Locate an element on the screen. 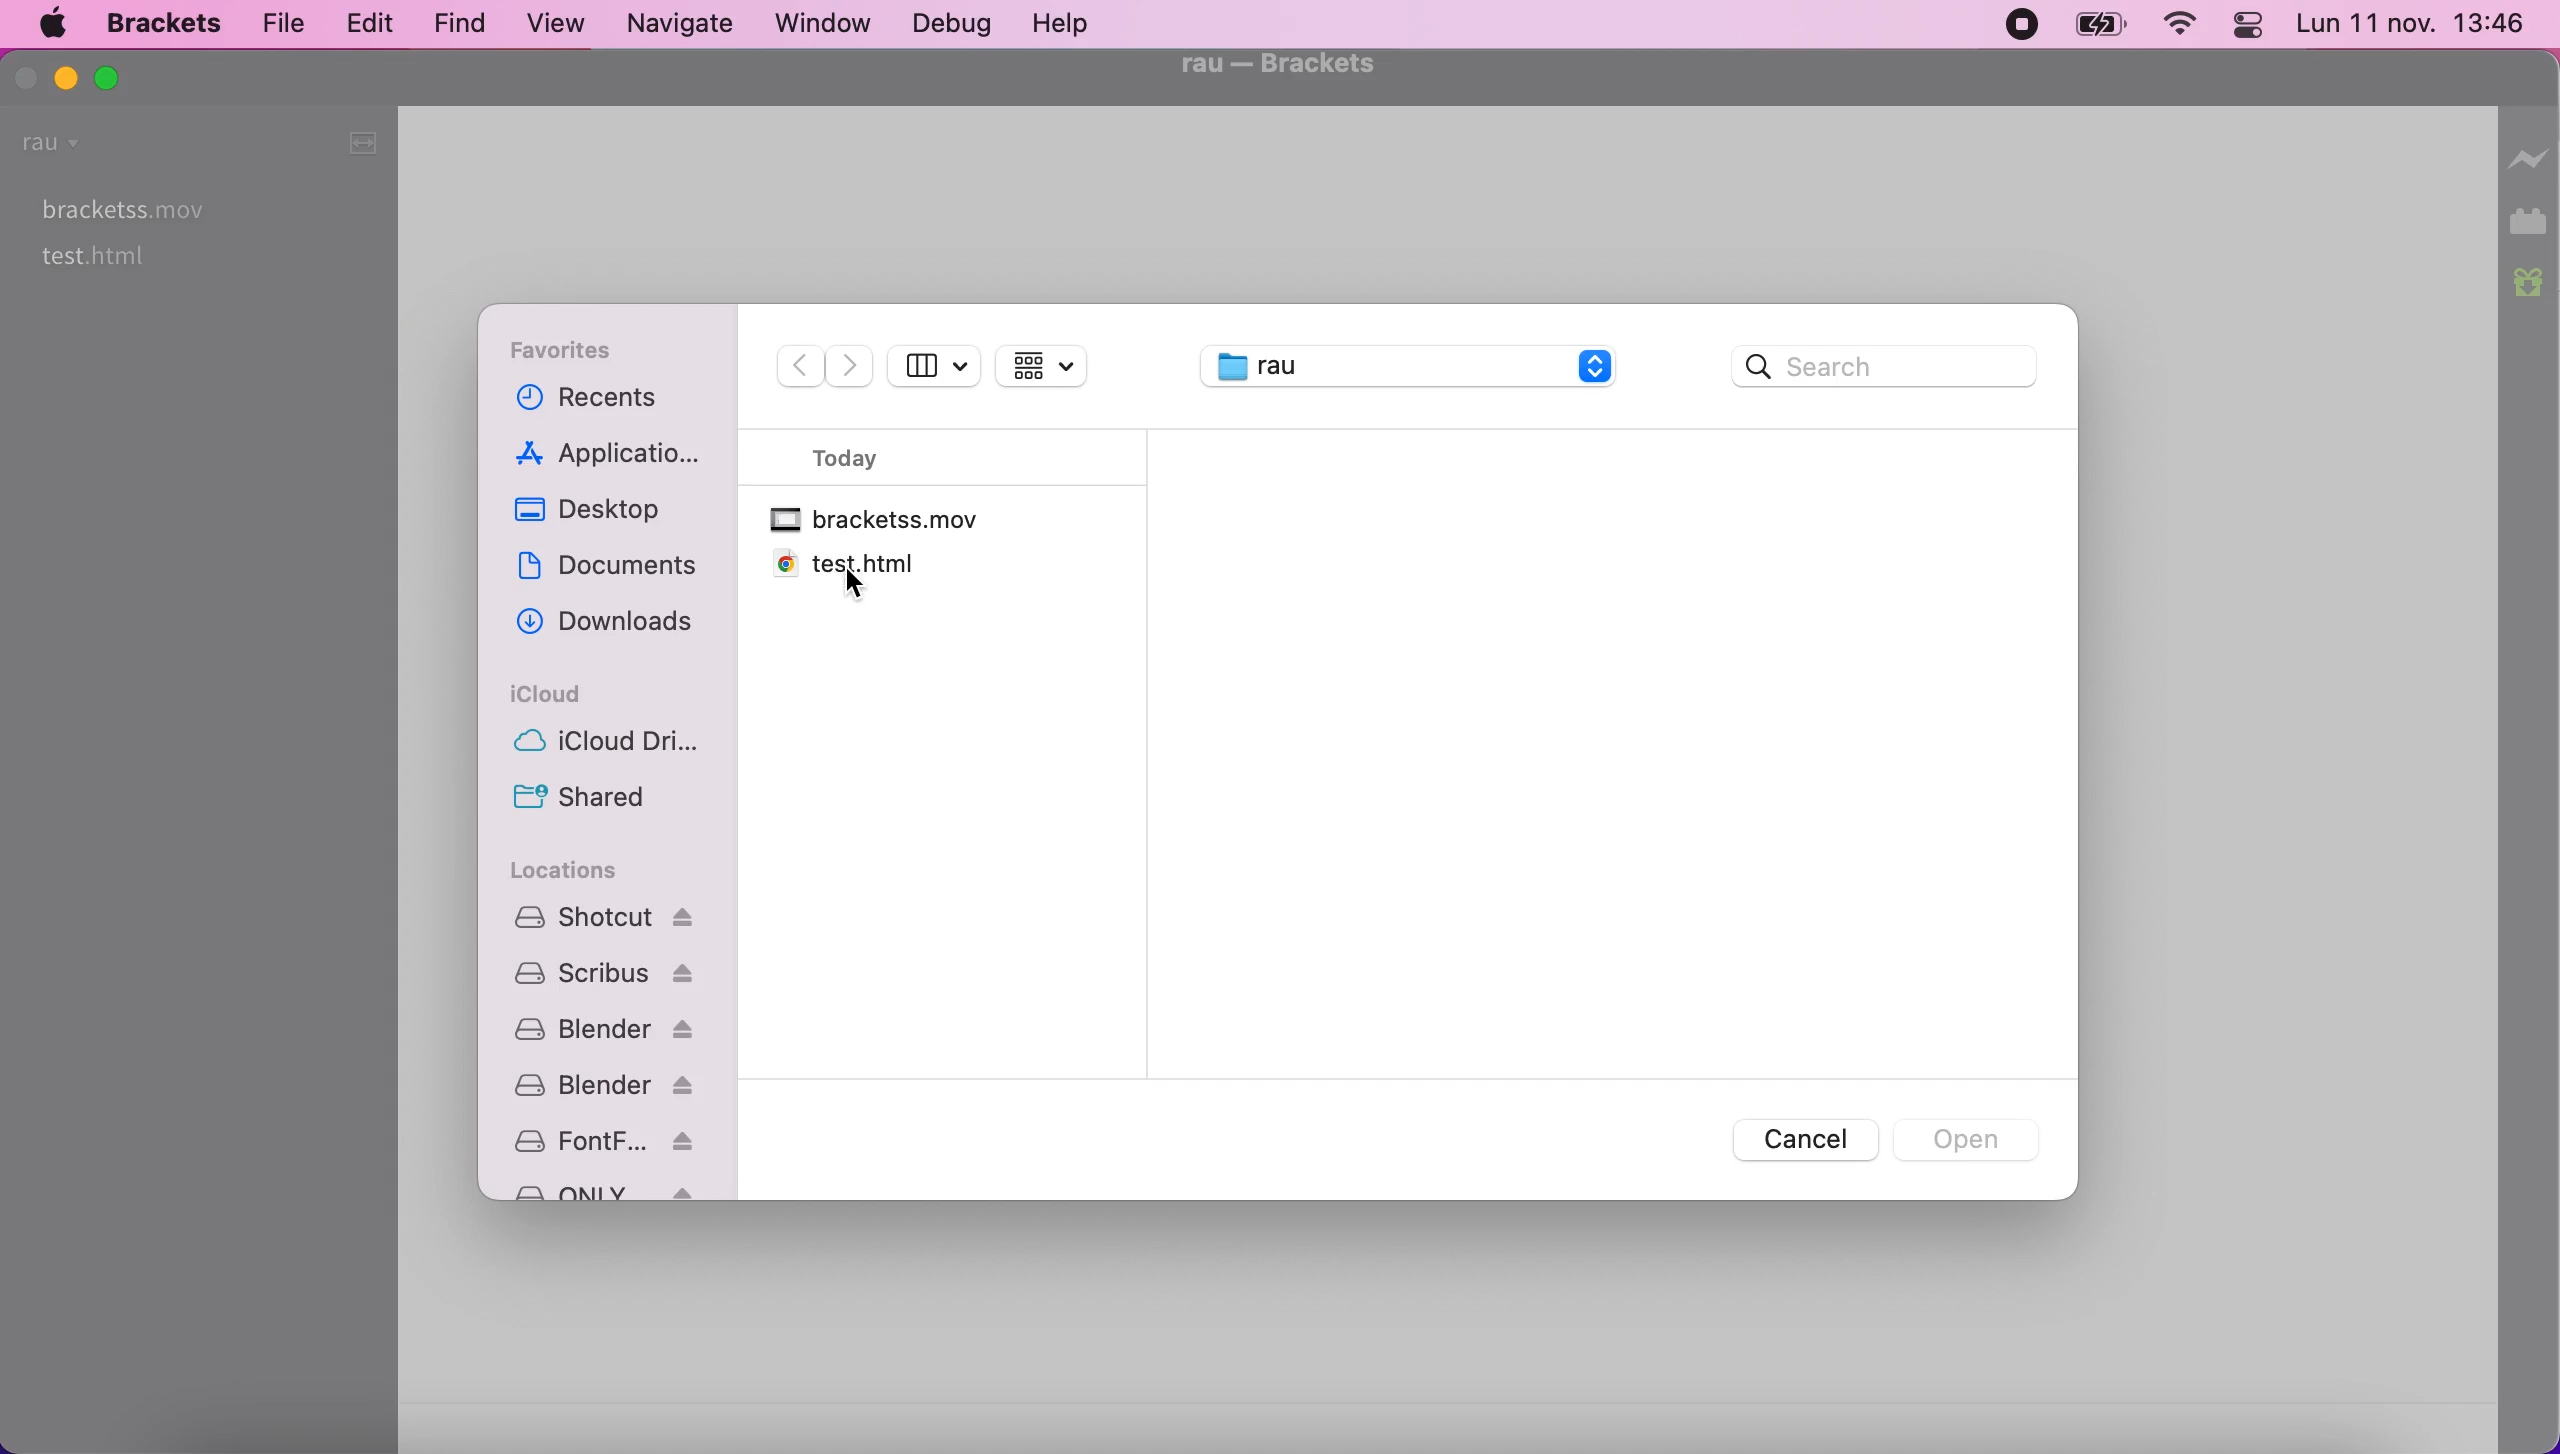  expand is located at coordinates (359, 143).